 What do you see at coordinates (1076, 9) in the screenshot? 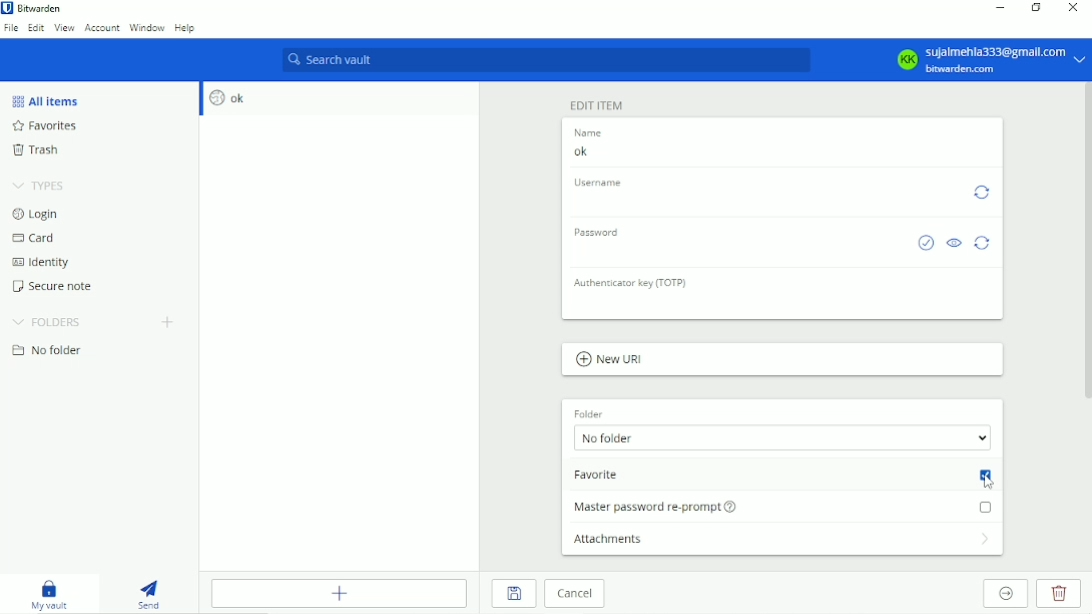
I see `Close` at bounding box center [1076, 9].